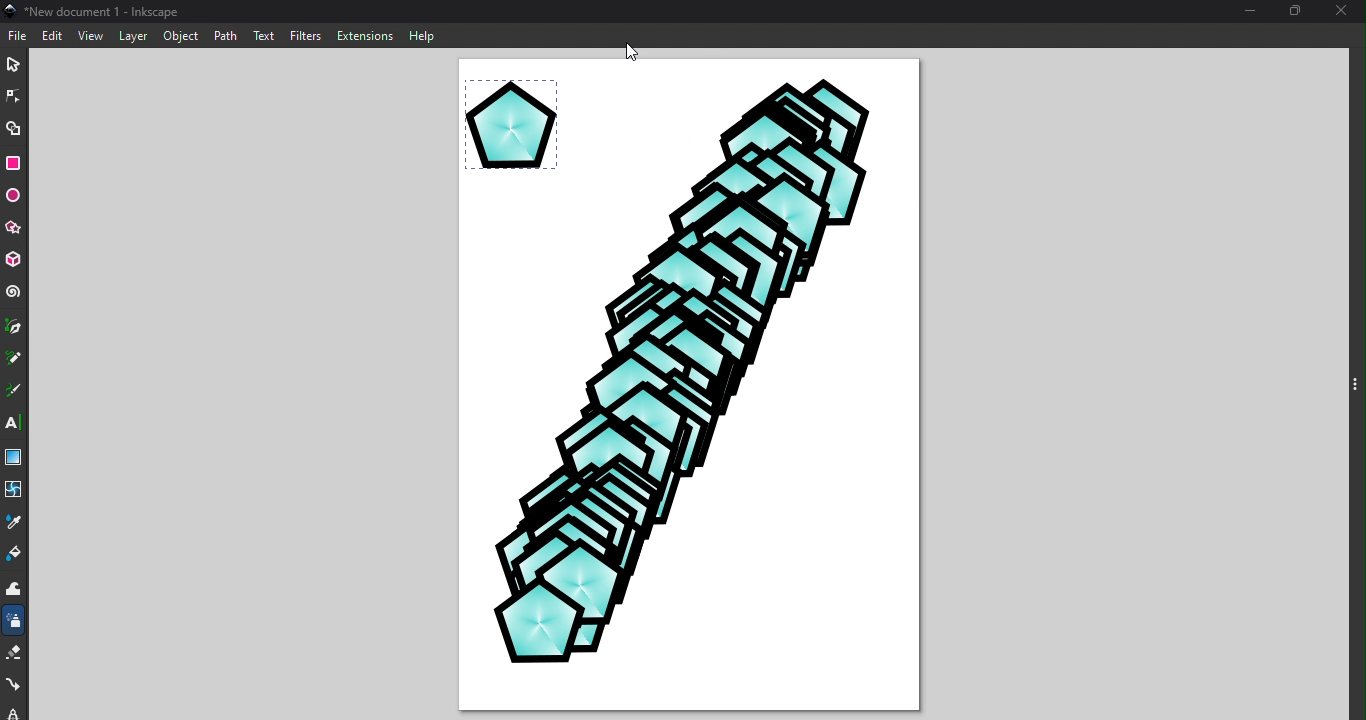 Image resolution: width=1366 pixels, height=720 pixels. Describe the element at coordinates (1298, 10) in the screenshot. I see `Maximize` at that location.